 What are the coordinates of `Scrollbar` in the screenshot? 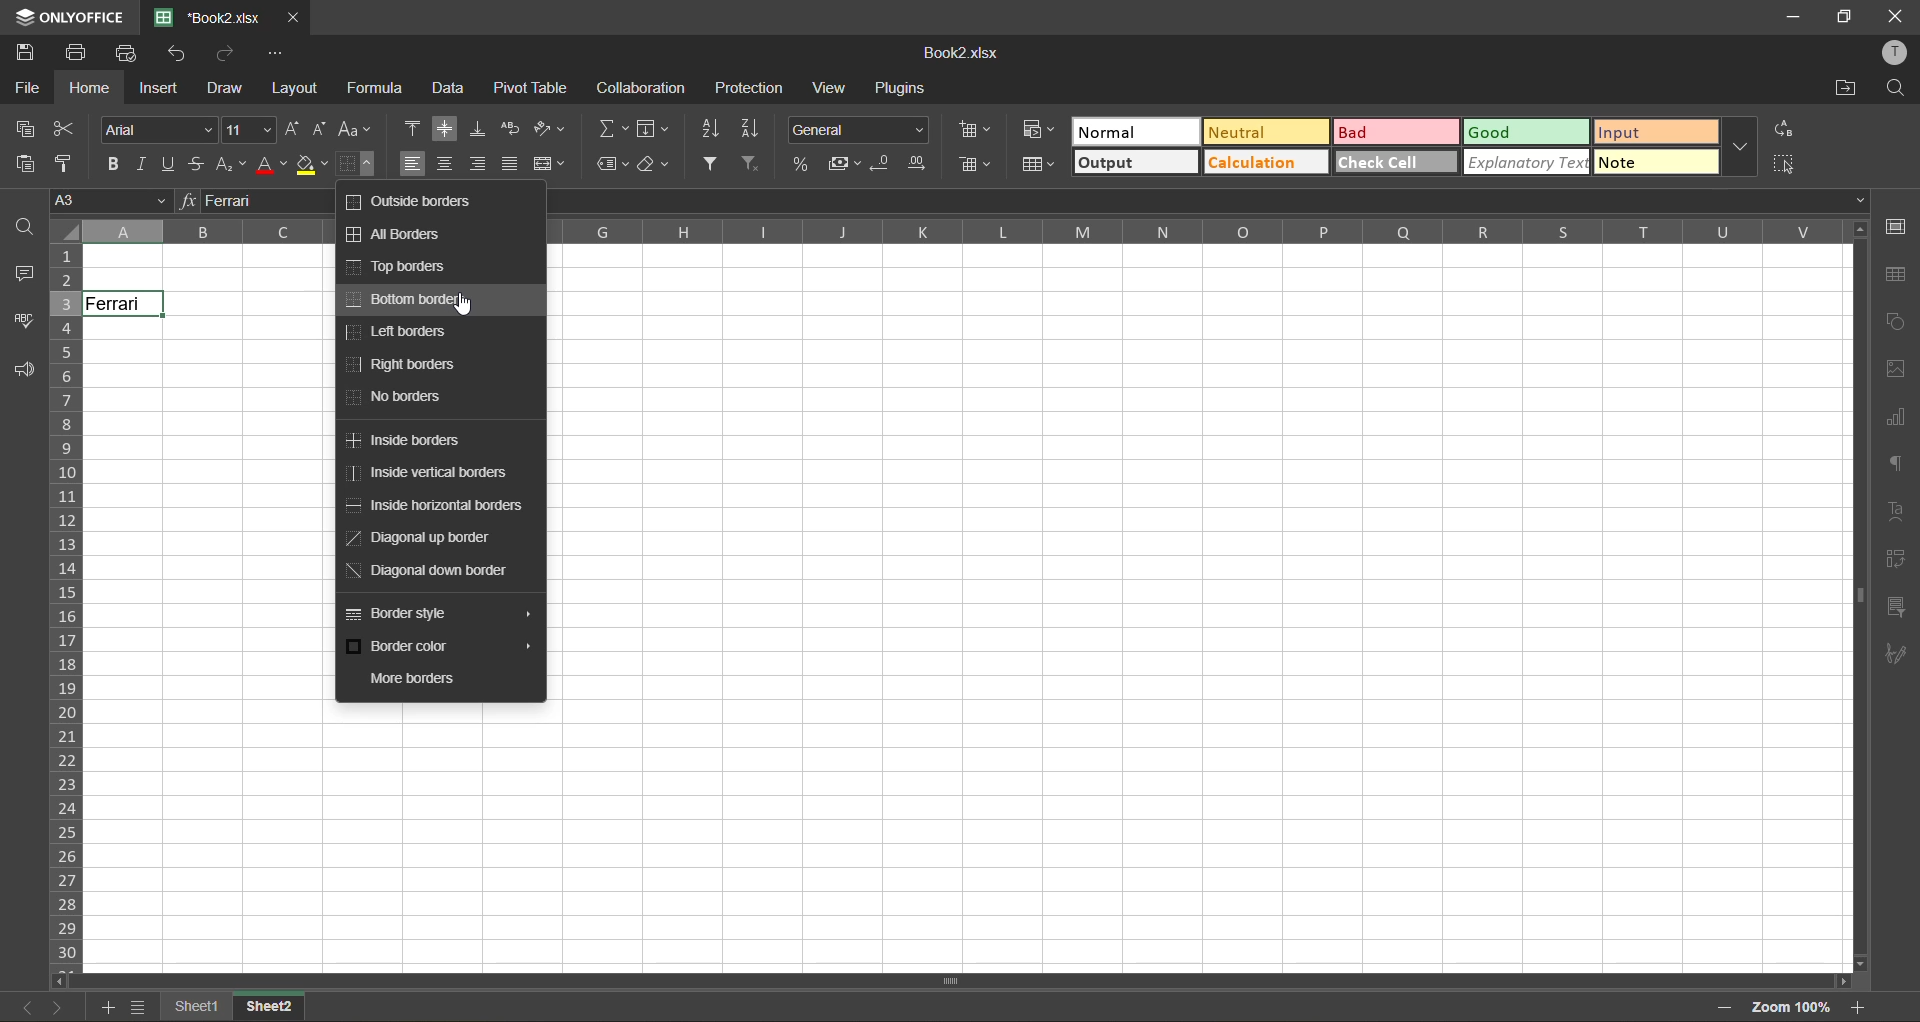 It's located at (1856, 595).